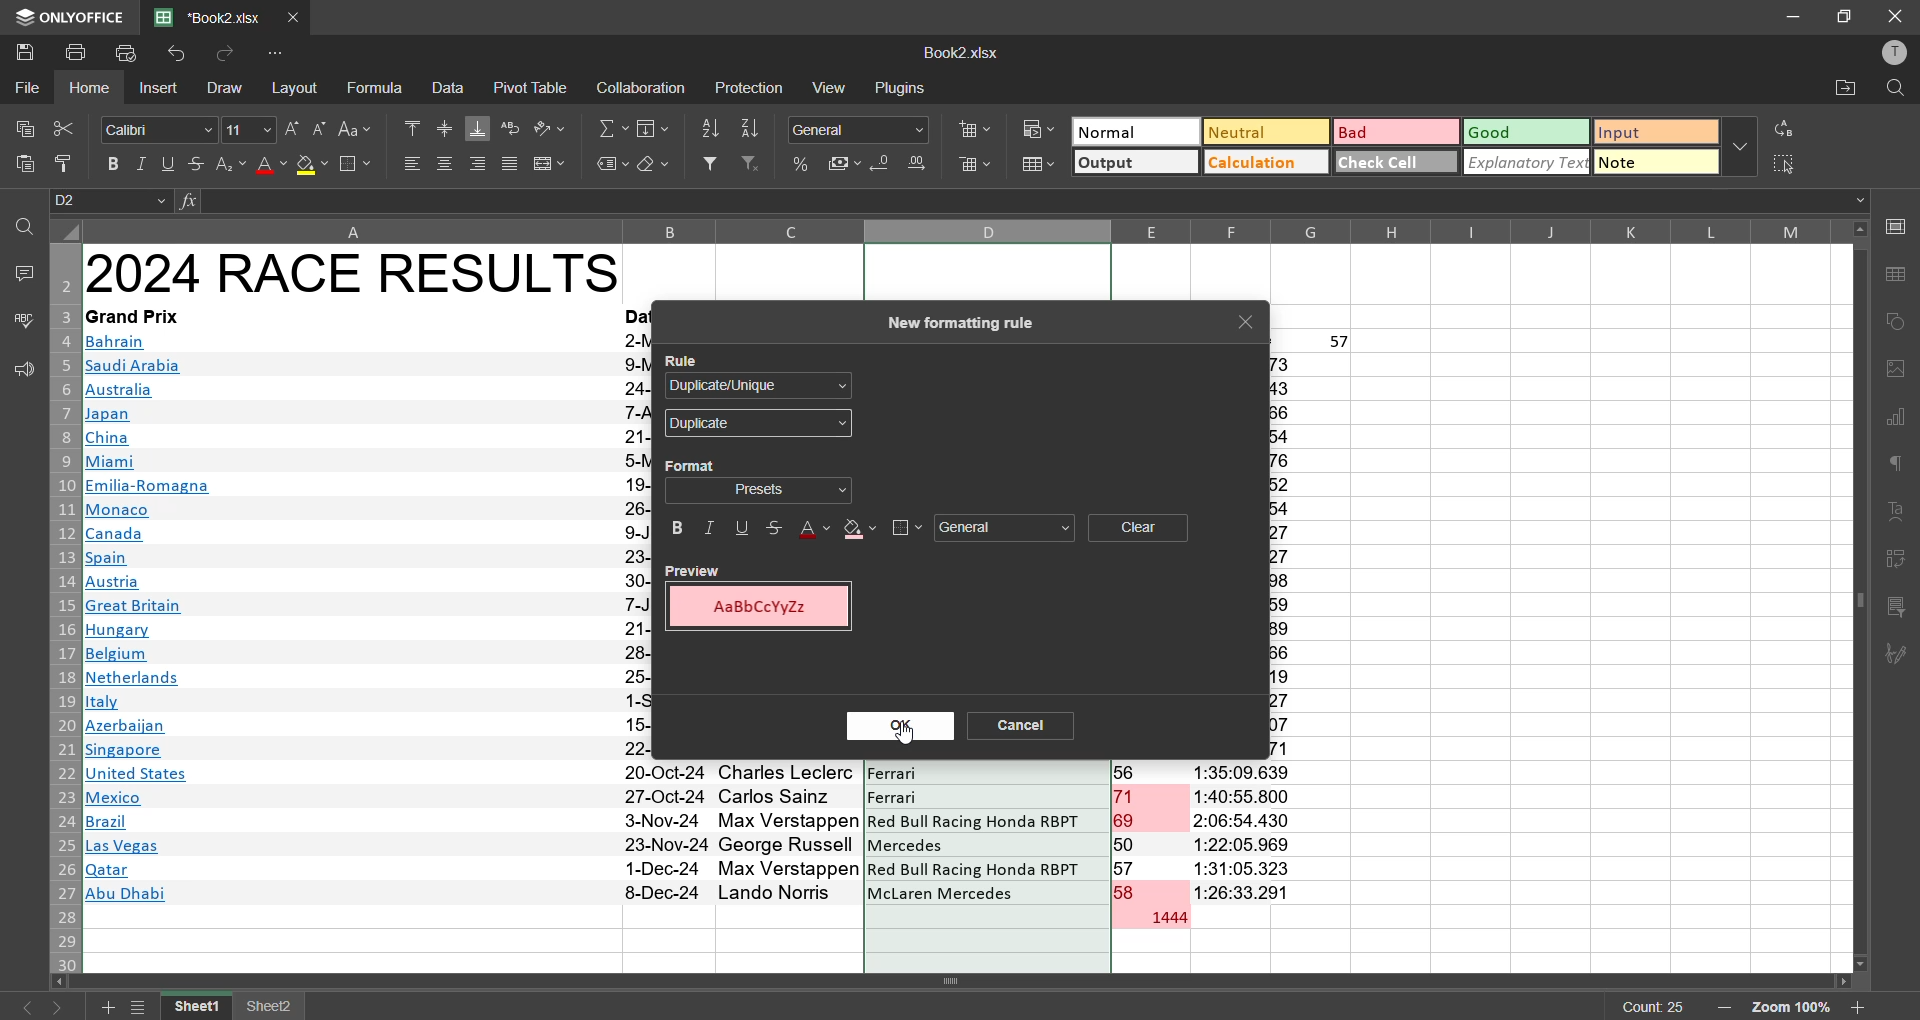 The height and width of the screenshot is (1020, 1920). I want to click on undo, so click(181, 55).